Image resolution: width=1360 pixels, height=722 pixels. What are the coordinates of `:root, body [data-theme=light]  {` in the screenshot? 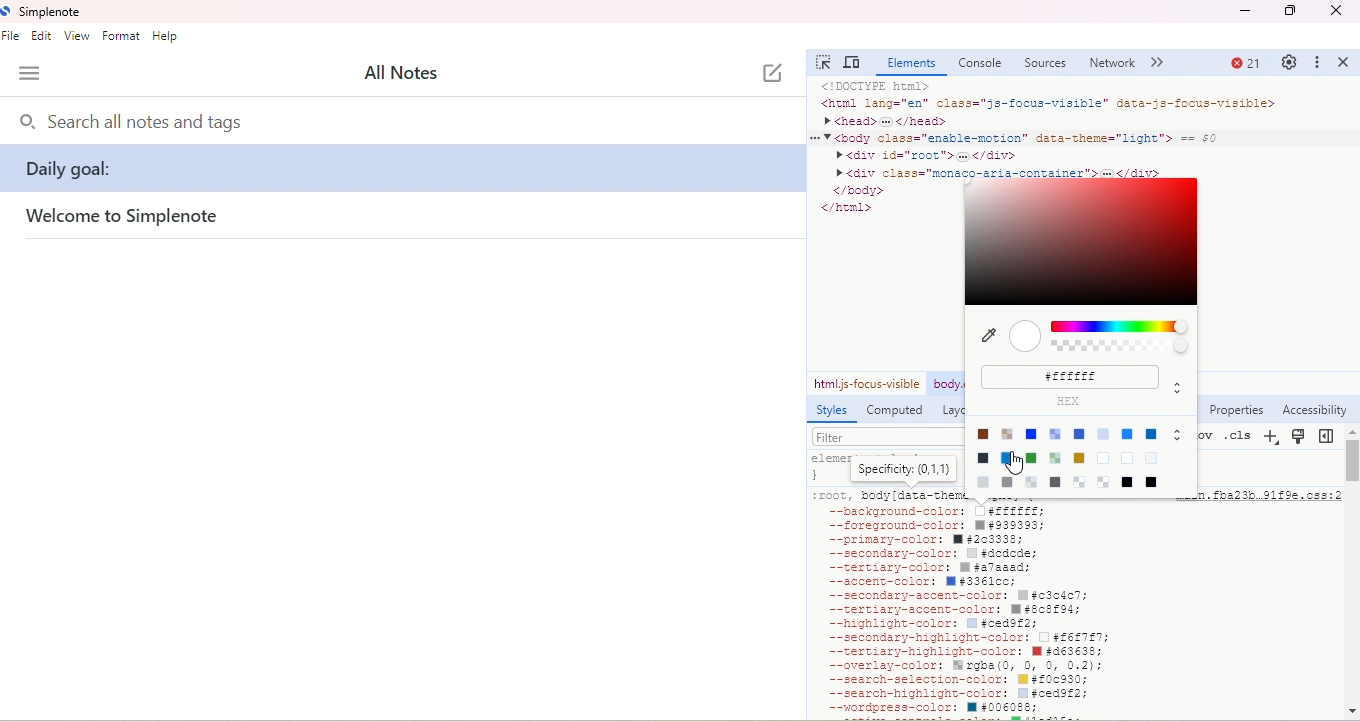 It's located at (888, 495).